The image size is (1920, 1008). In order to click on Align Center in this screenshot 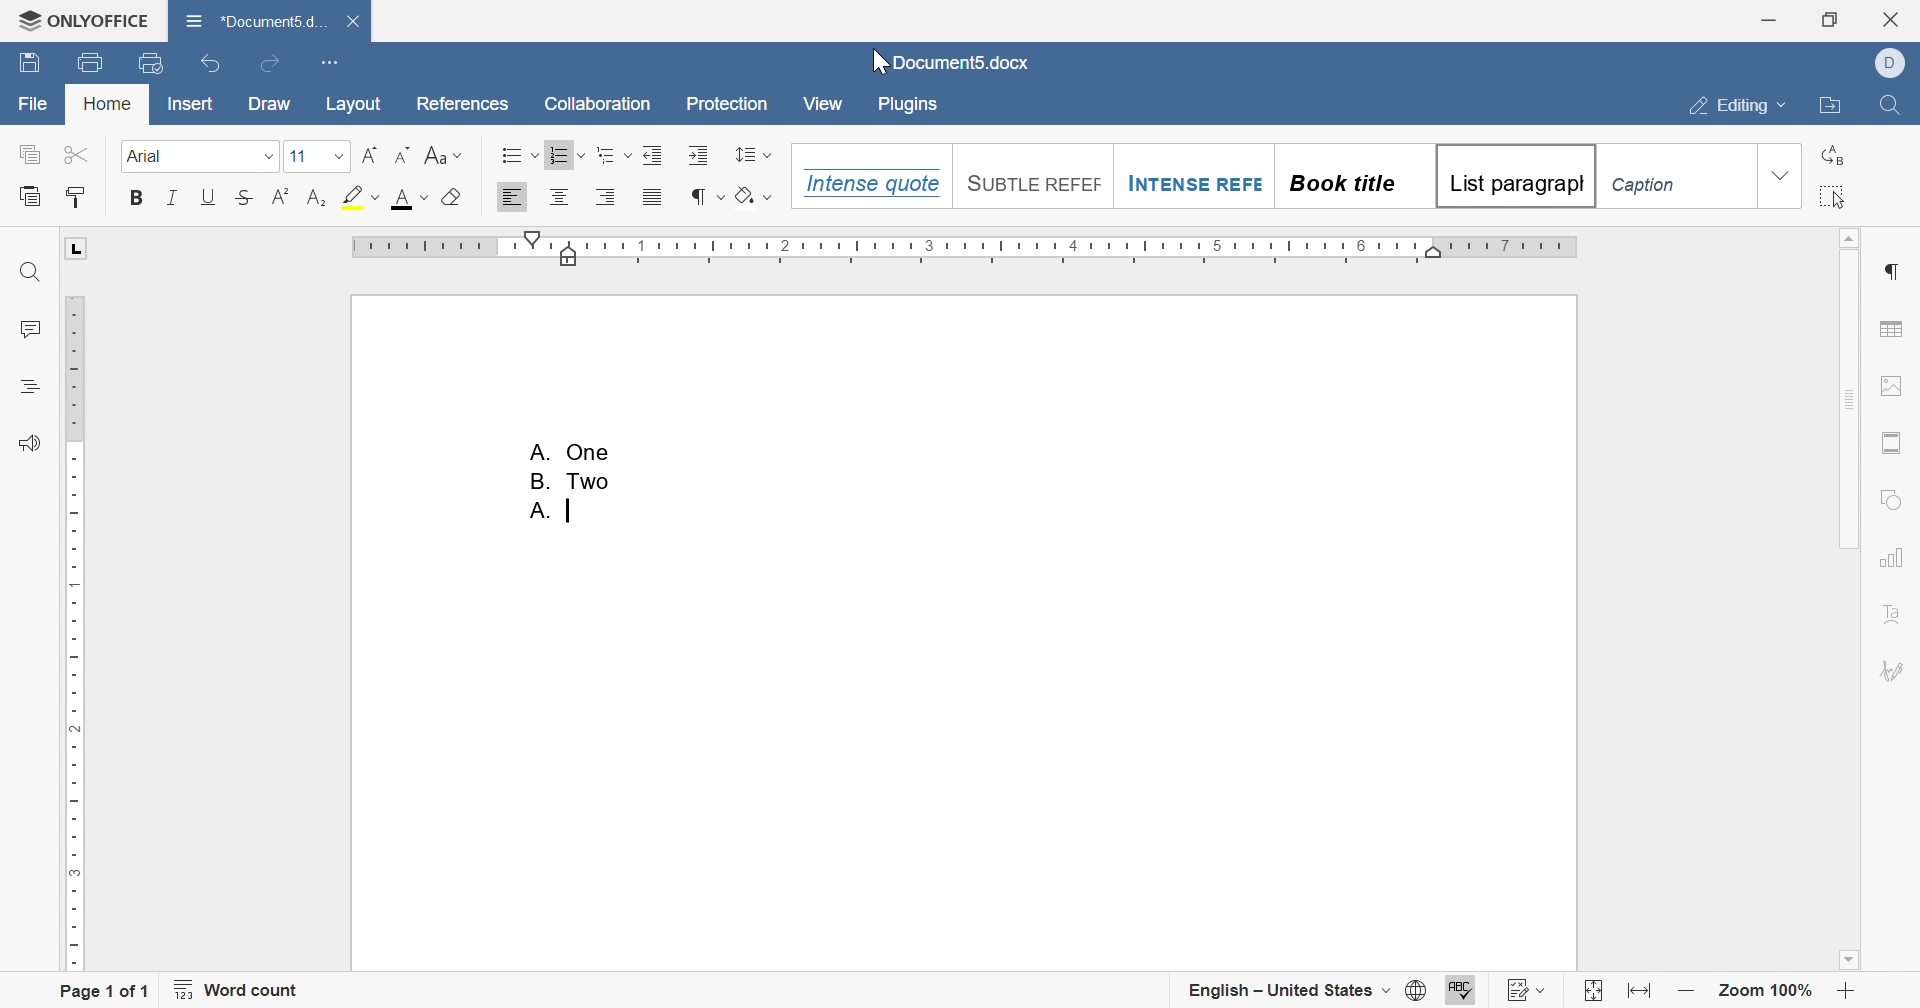, I will do `click(559, 197)`.